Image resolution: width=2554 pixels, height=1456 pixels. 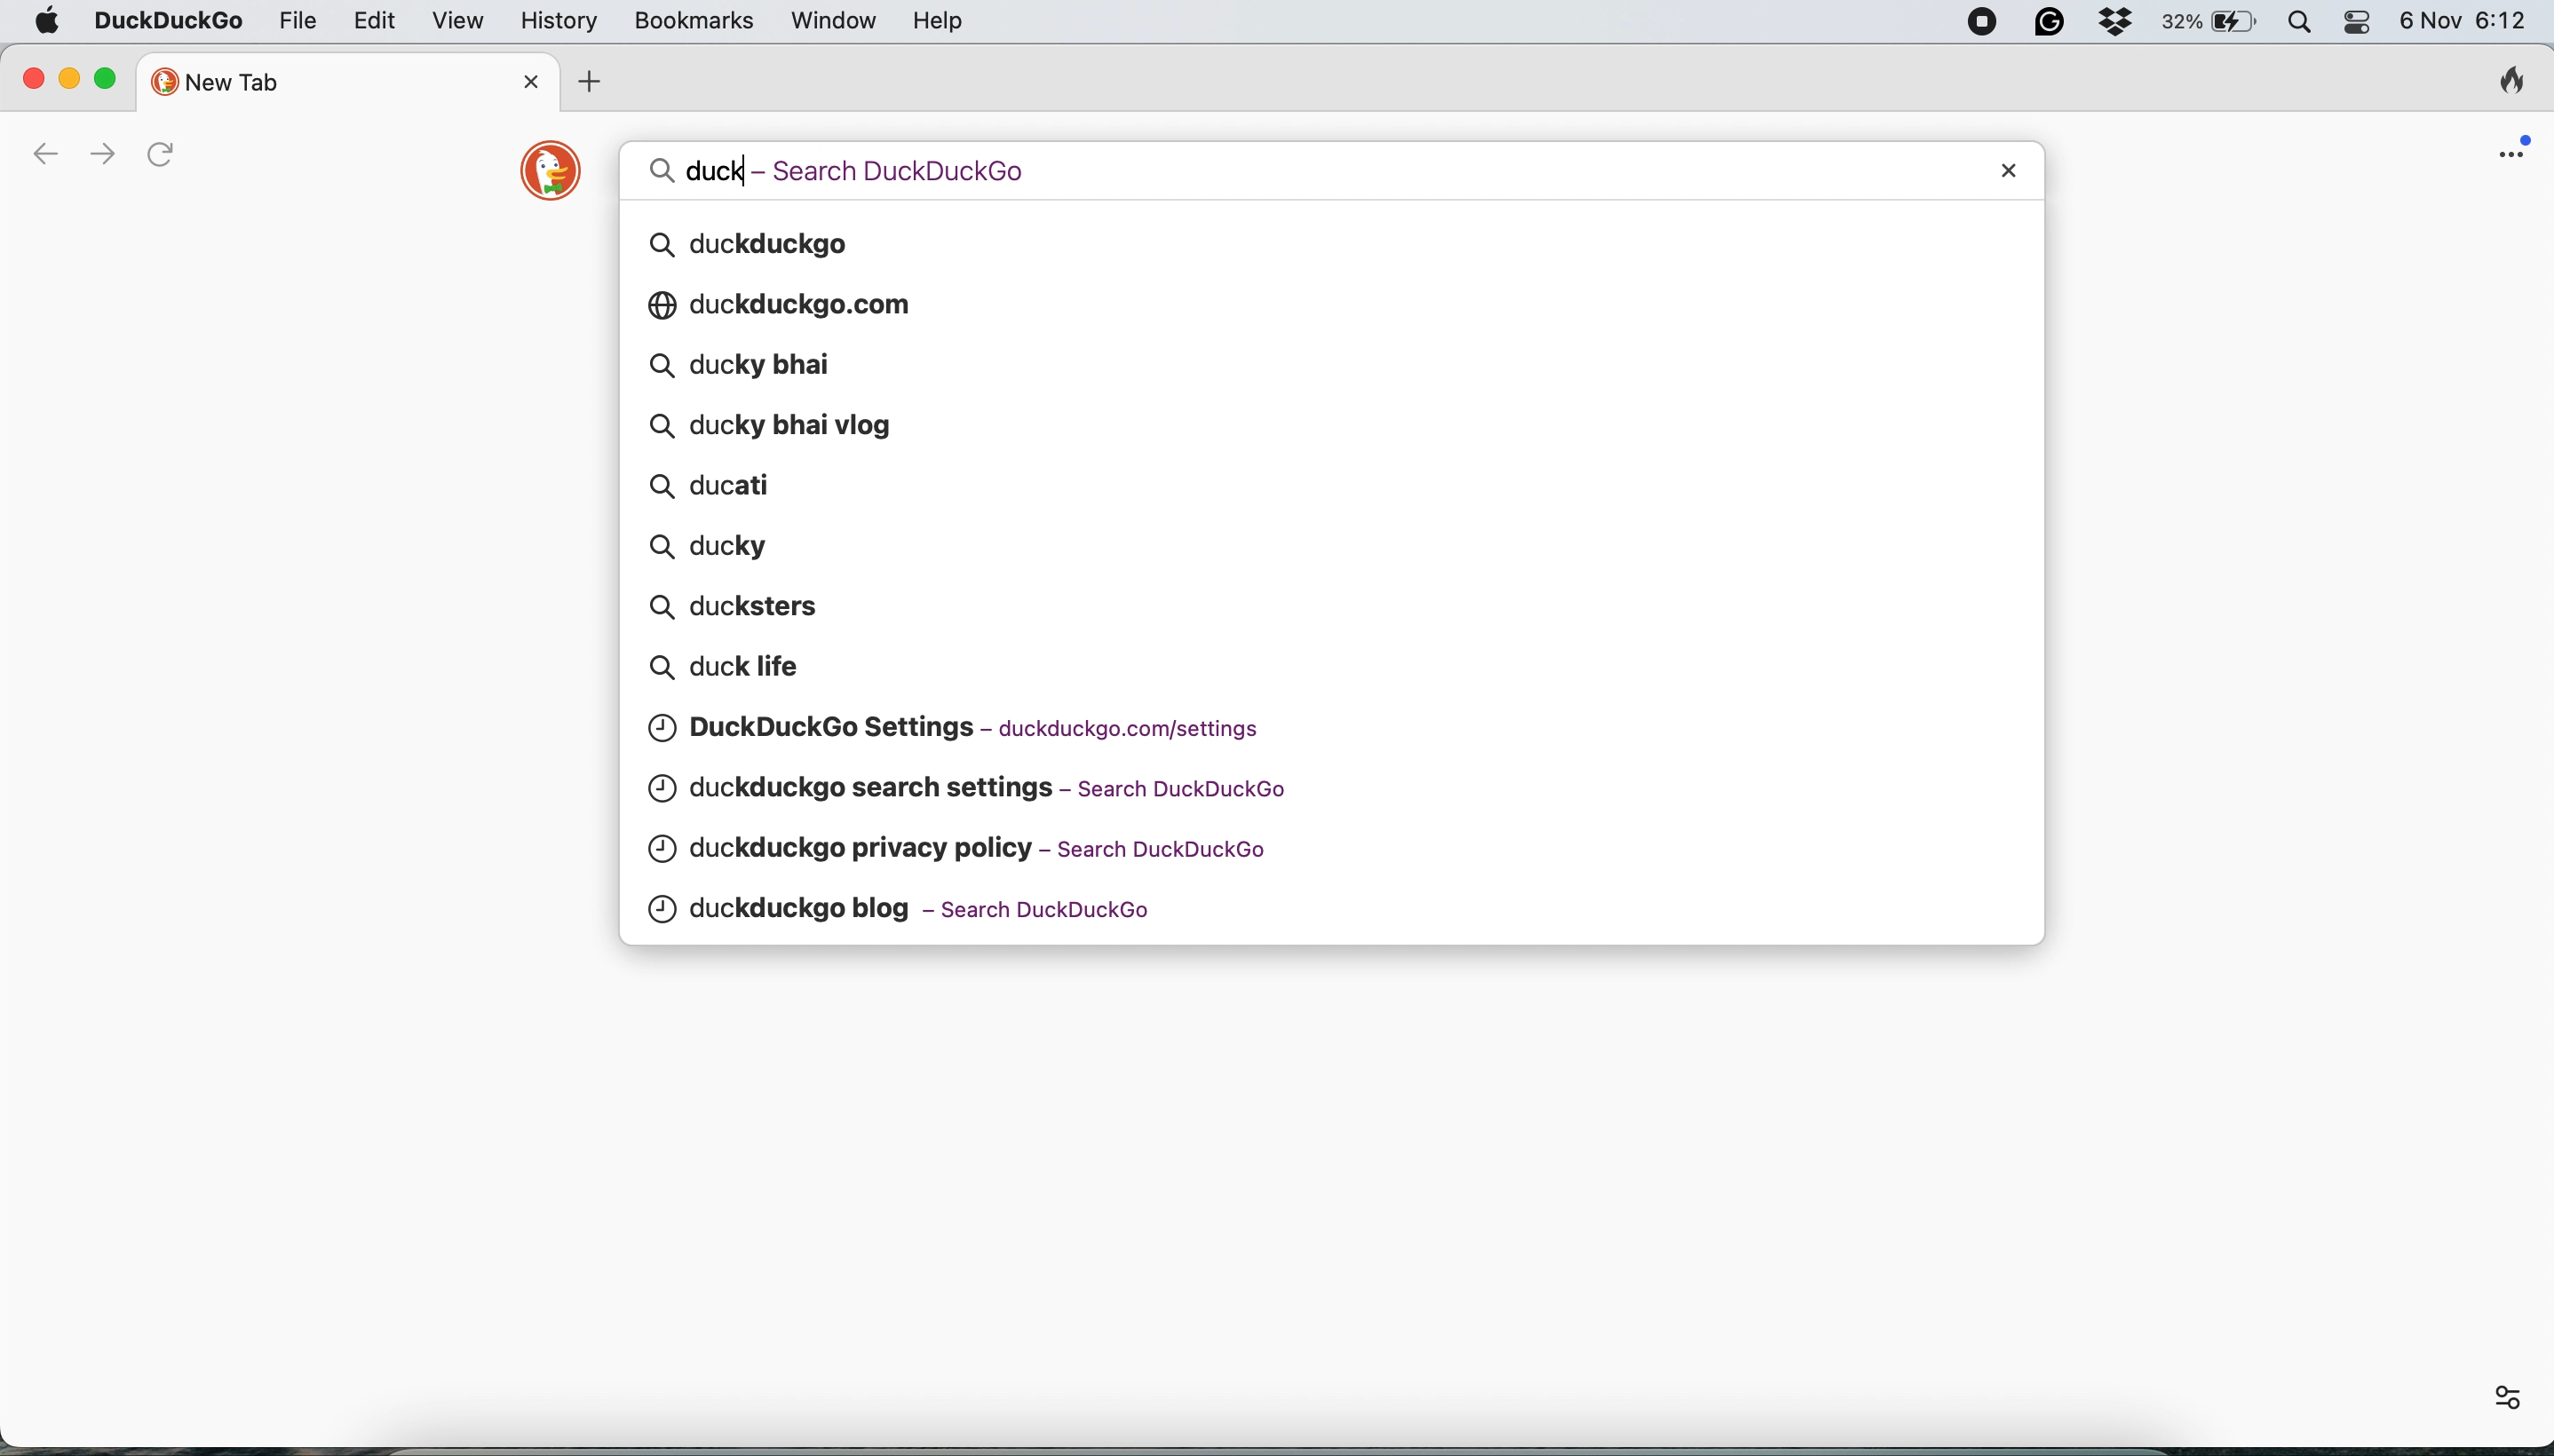 What do you see at coordinates (985, 912) in the screenshot?
I see `duckduckgo blog - search DuckDuckGo` at bounding box center [985, 912].